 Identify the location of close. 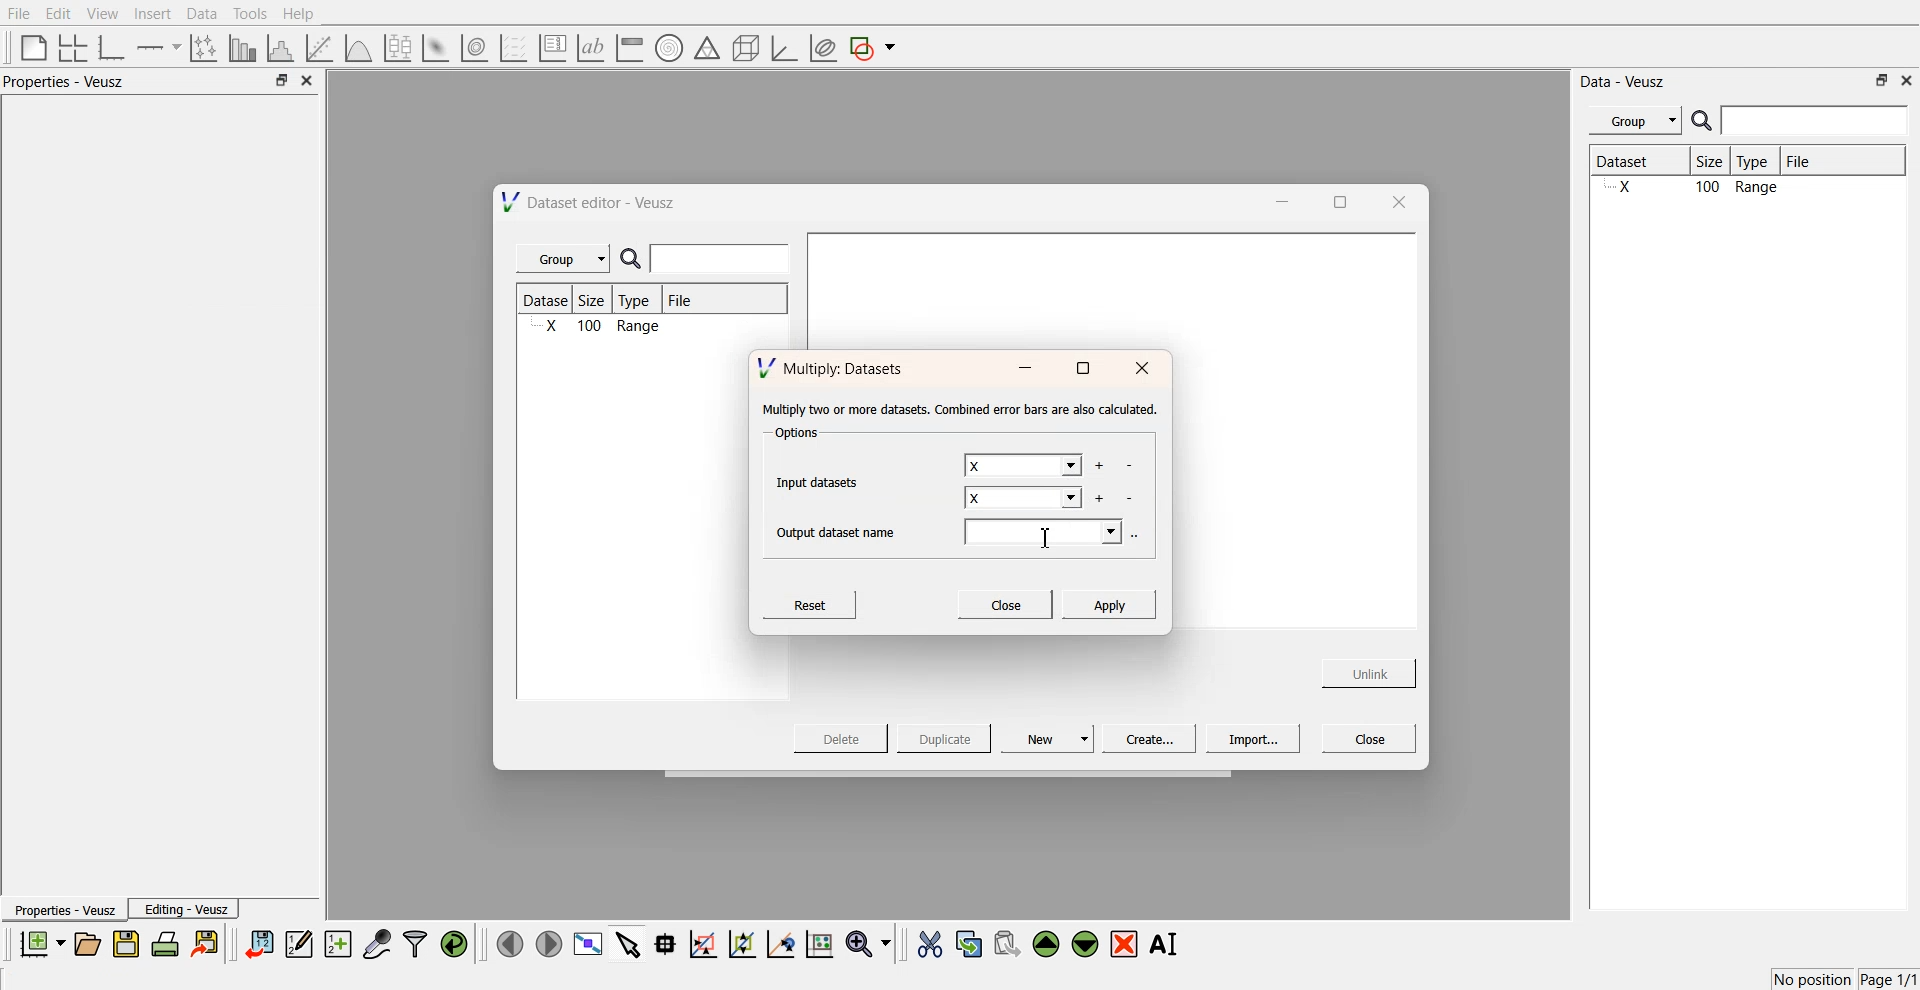
(1907, 79).